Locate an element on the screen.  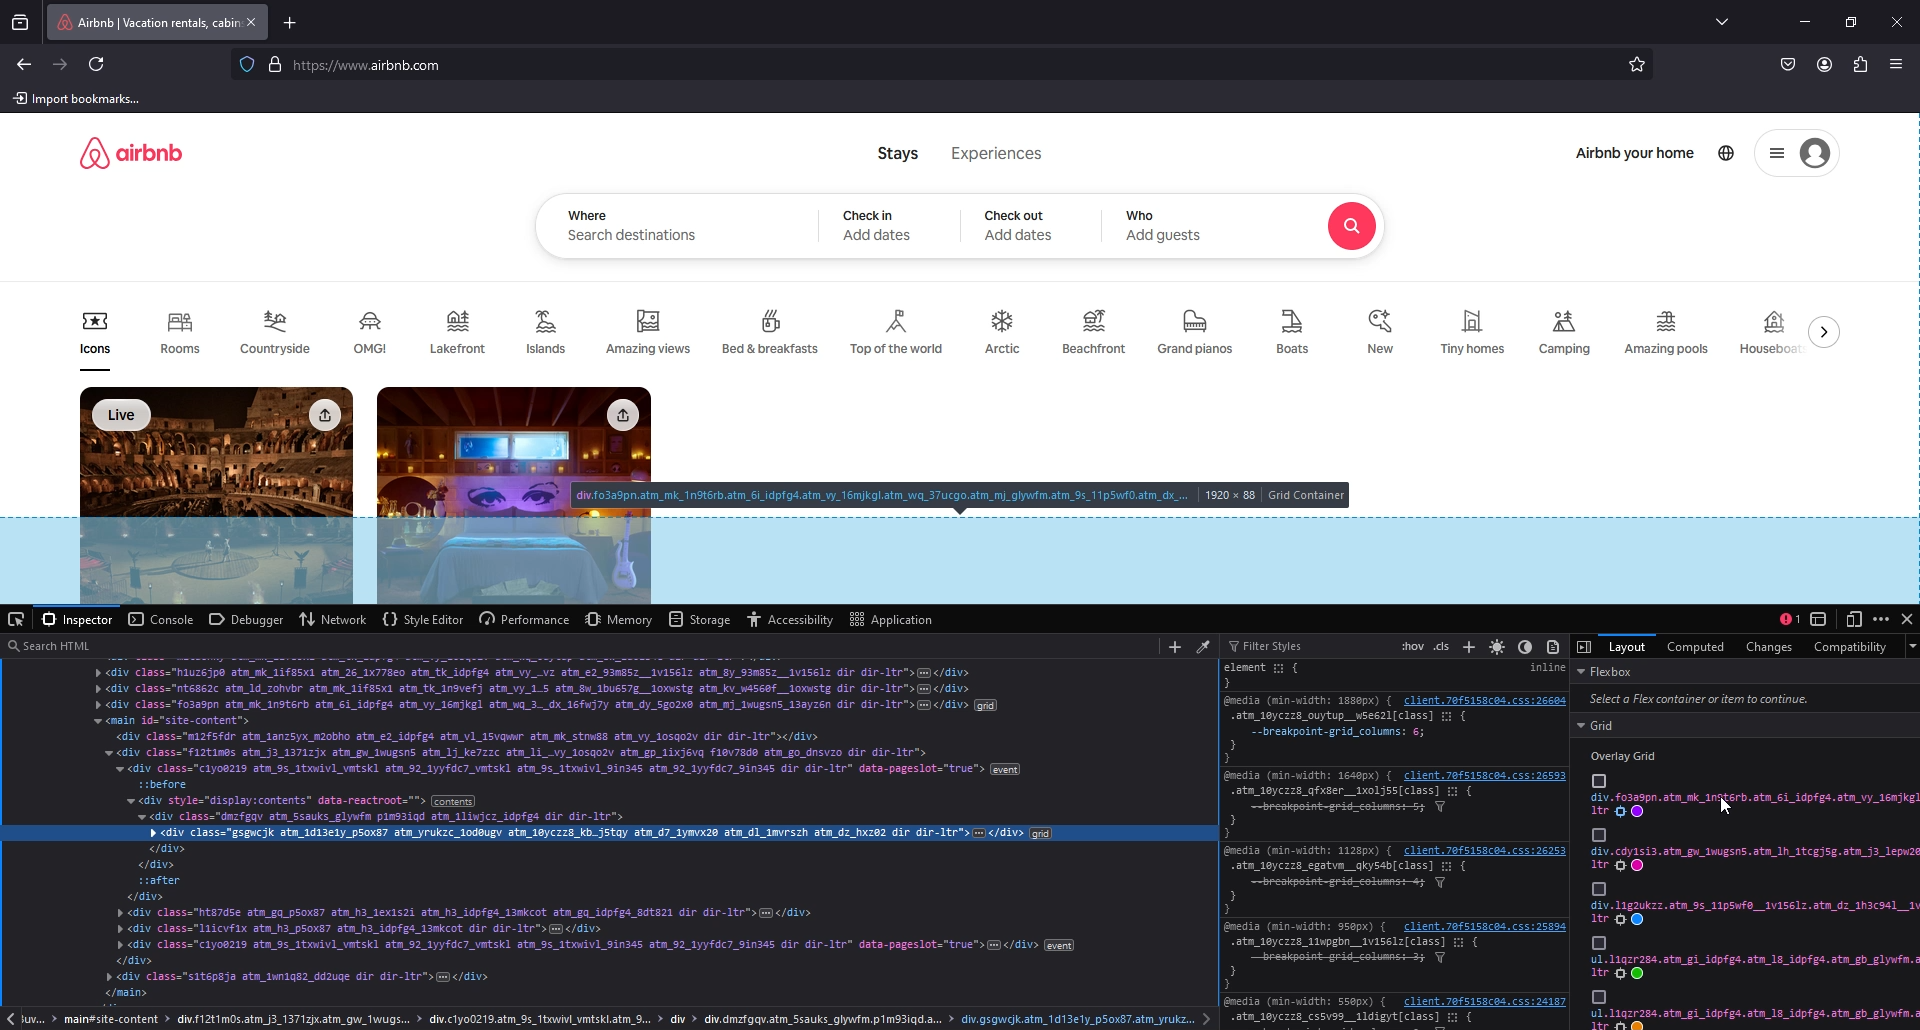
elements is located at coordinates (1349, 737).